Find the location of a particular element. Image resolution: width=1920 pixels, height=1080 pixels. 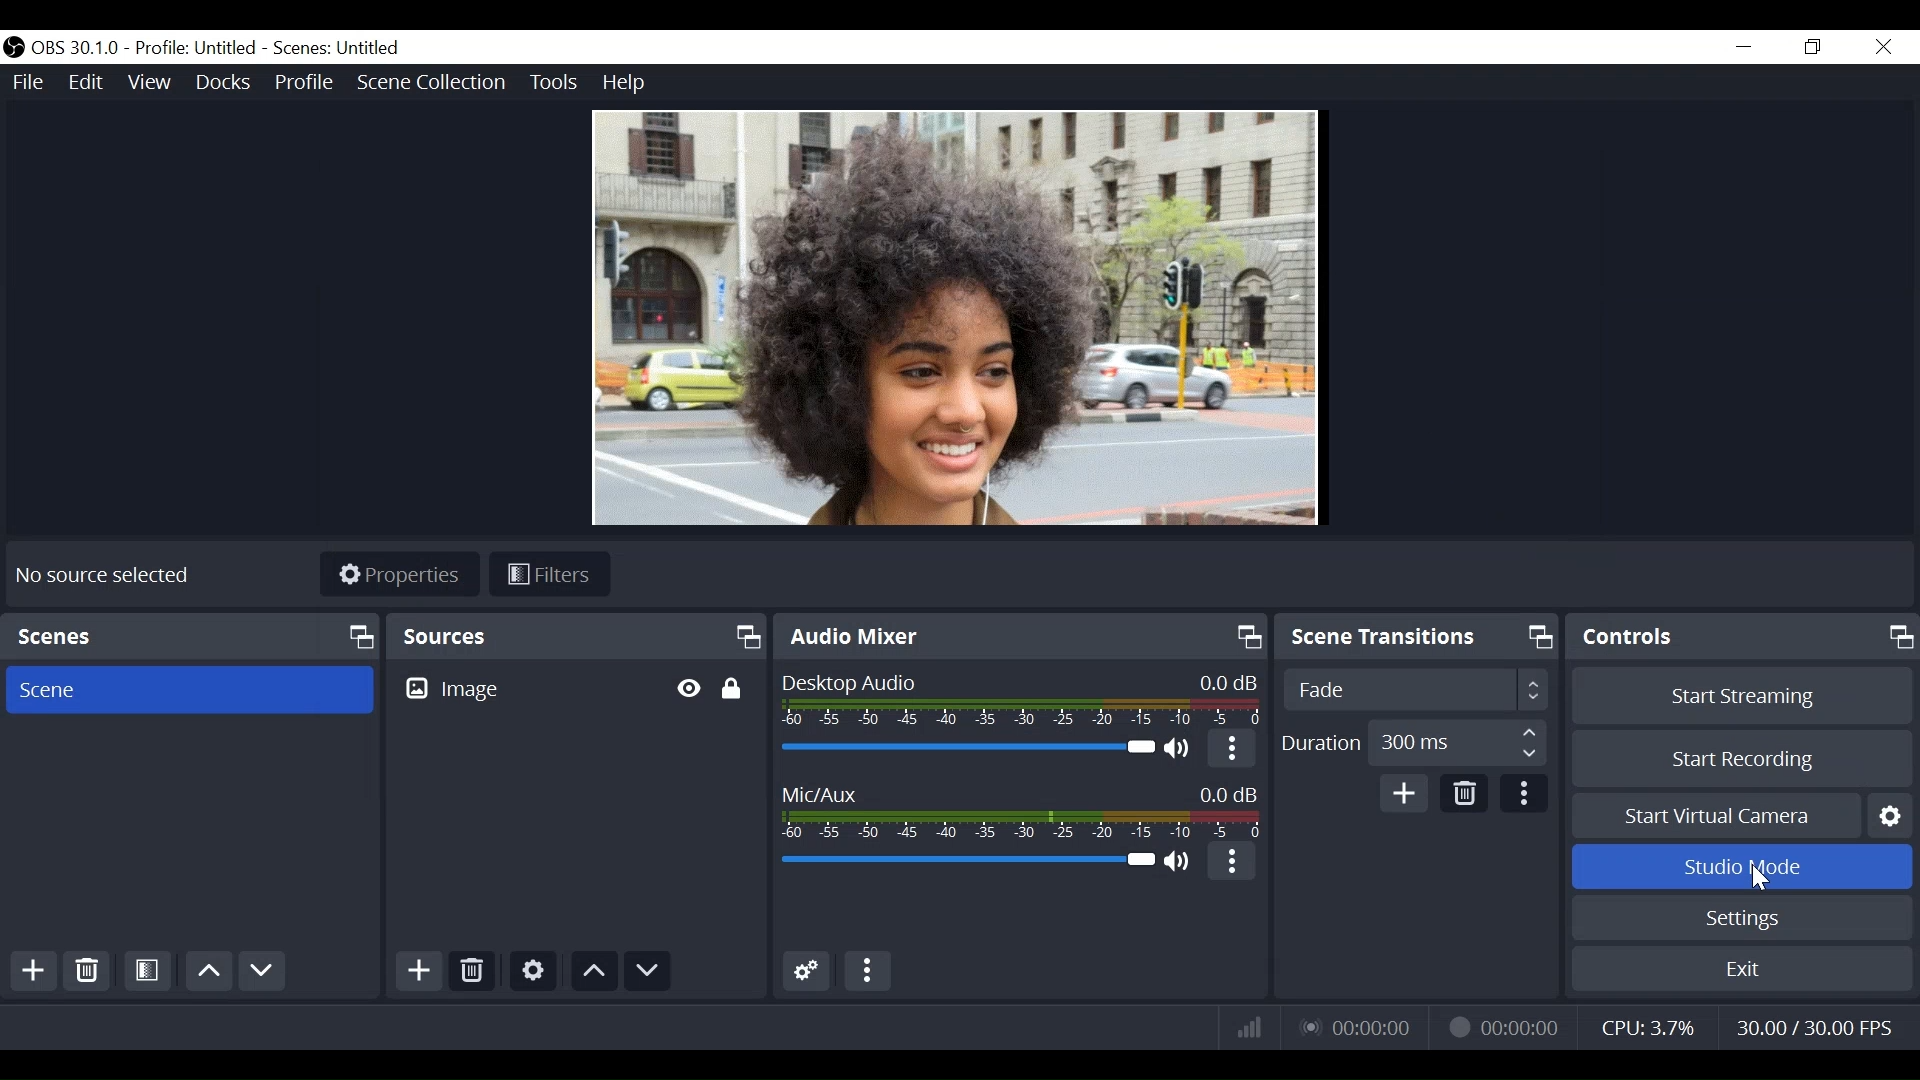

File is located at coordinates (26, 83).